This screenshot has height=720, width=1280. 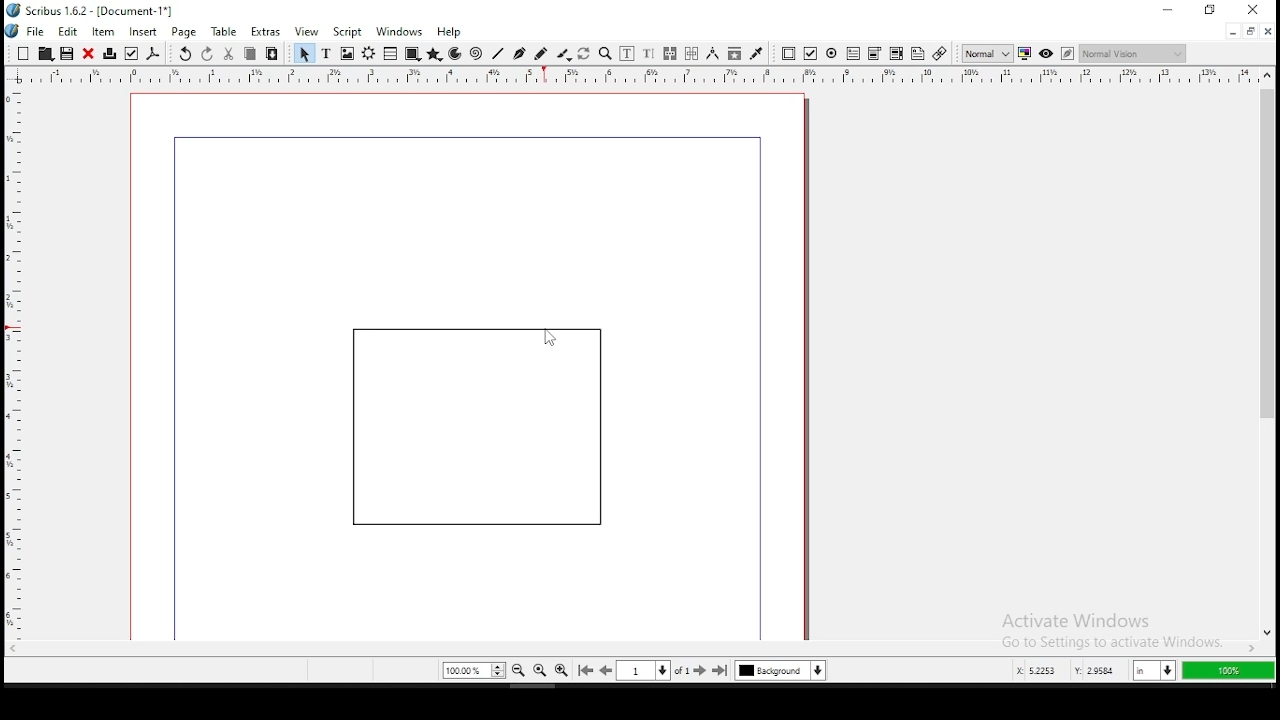 What do you see at coordinates (789, 55) in the screenshot?
I see `pdf push button` at bounding box center [789, 55].